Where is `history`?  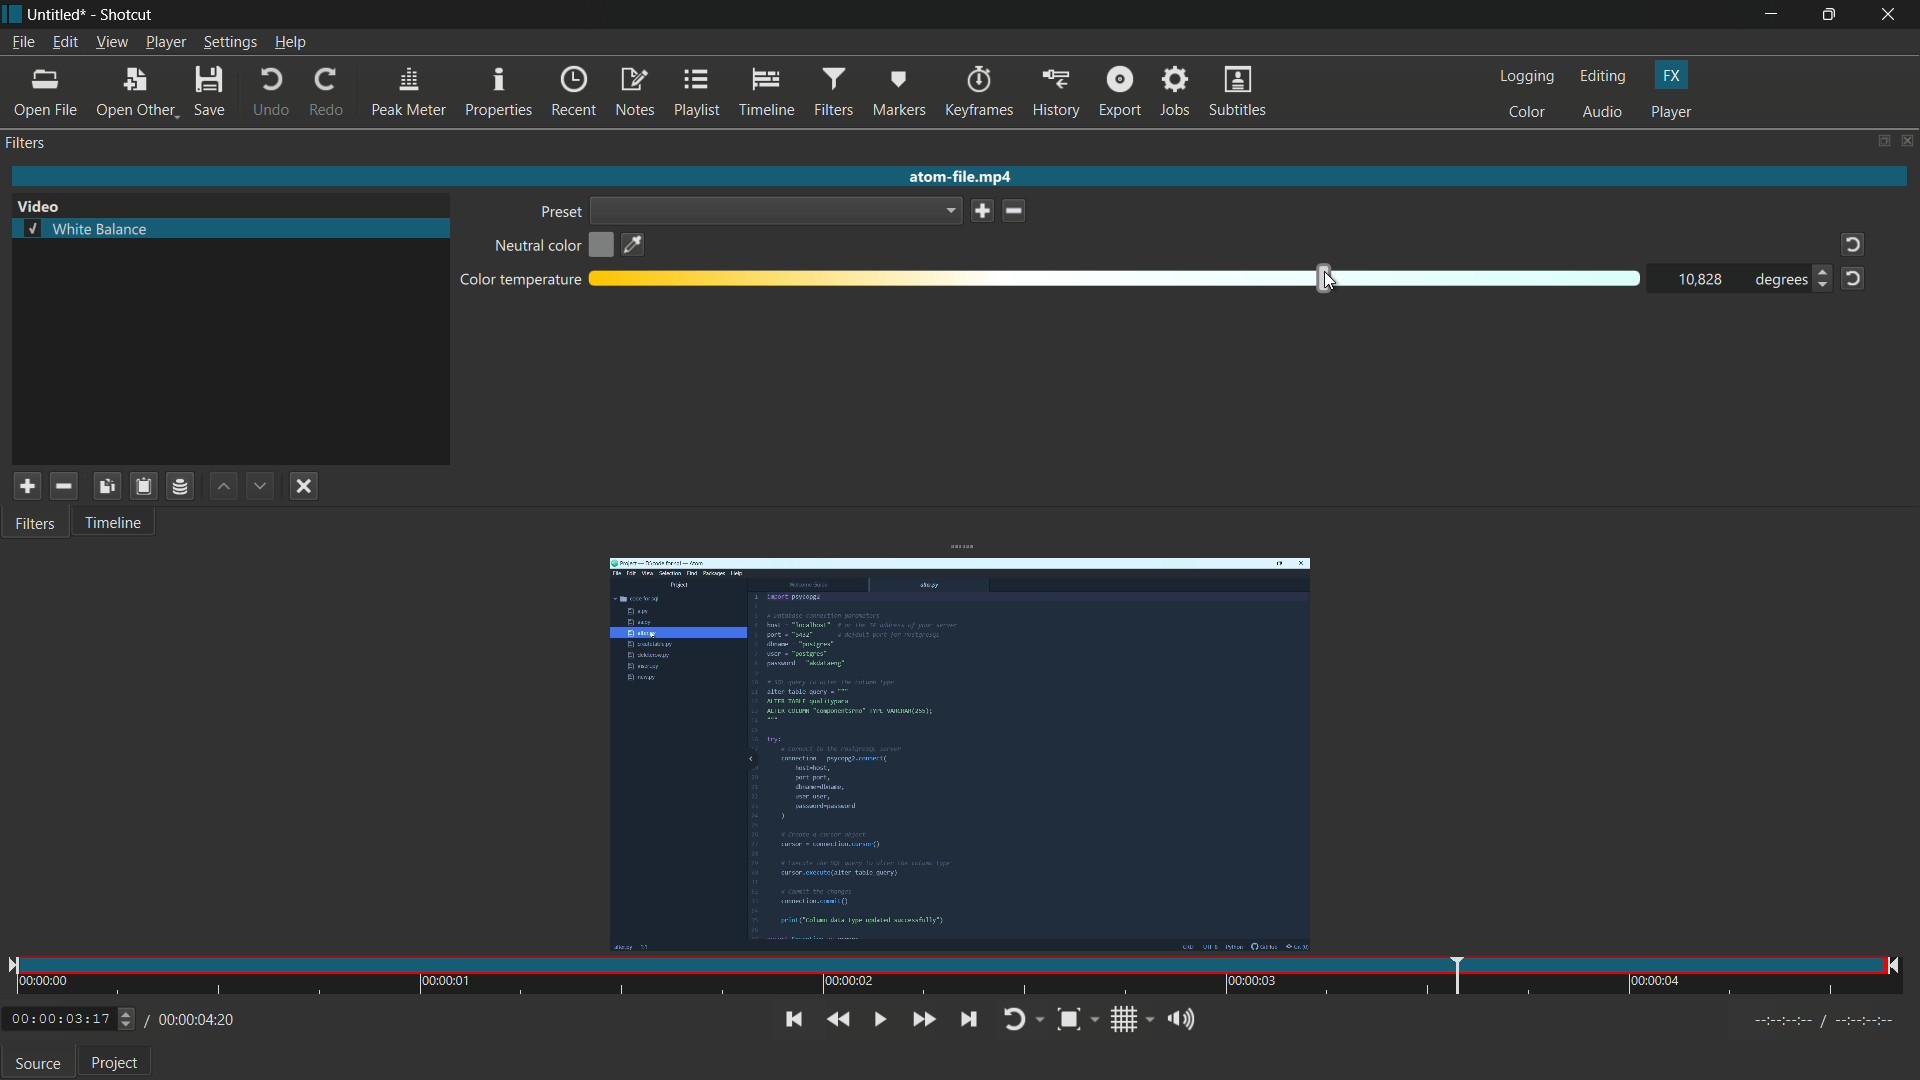
history is located at coordinates (1057, 90).